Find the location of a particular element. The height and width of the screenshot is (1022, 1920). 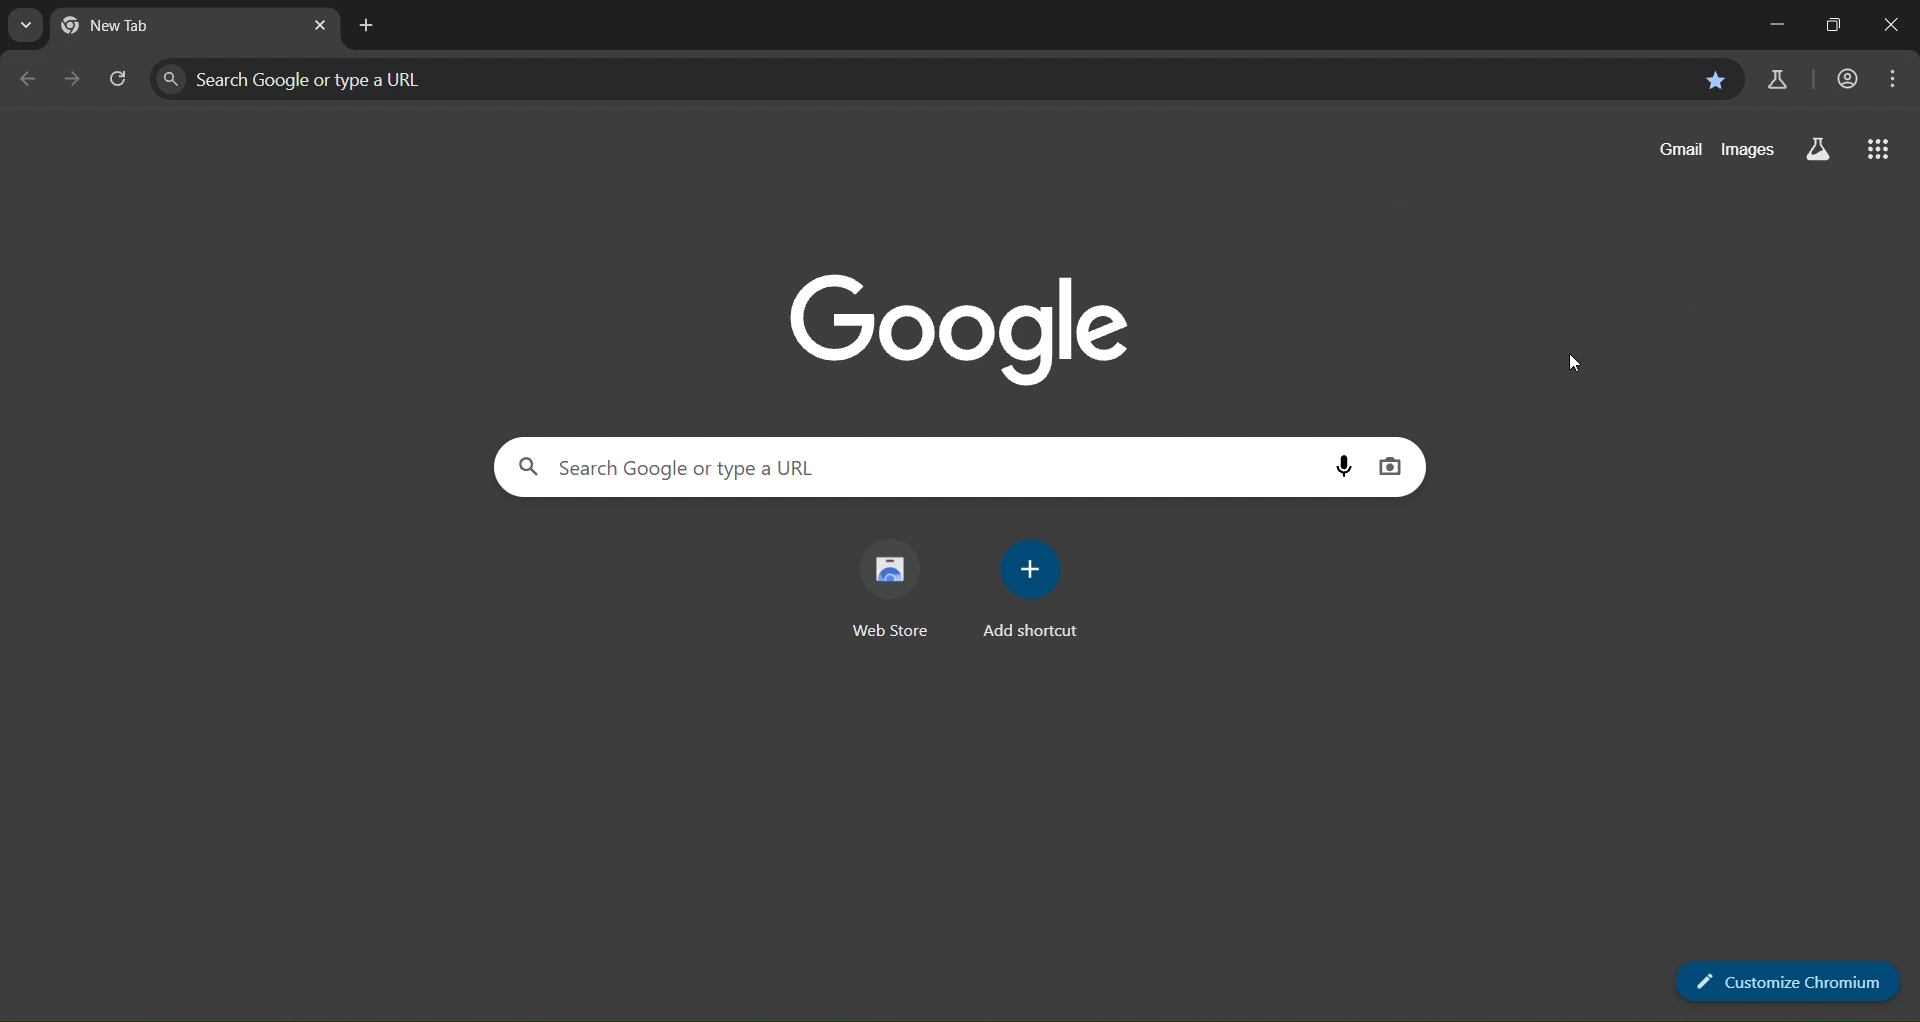

account is located at coordinates (1843, 80).